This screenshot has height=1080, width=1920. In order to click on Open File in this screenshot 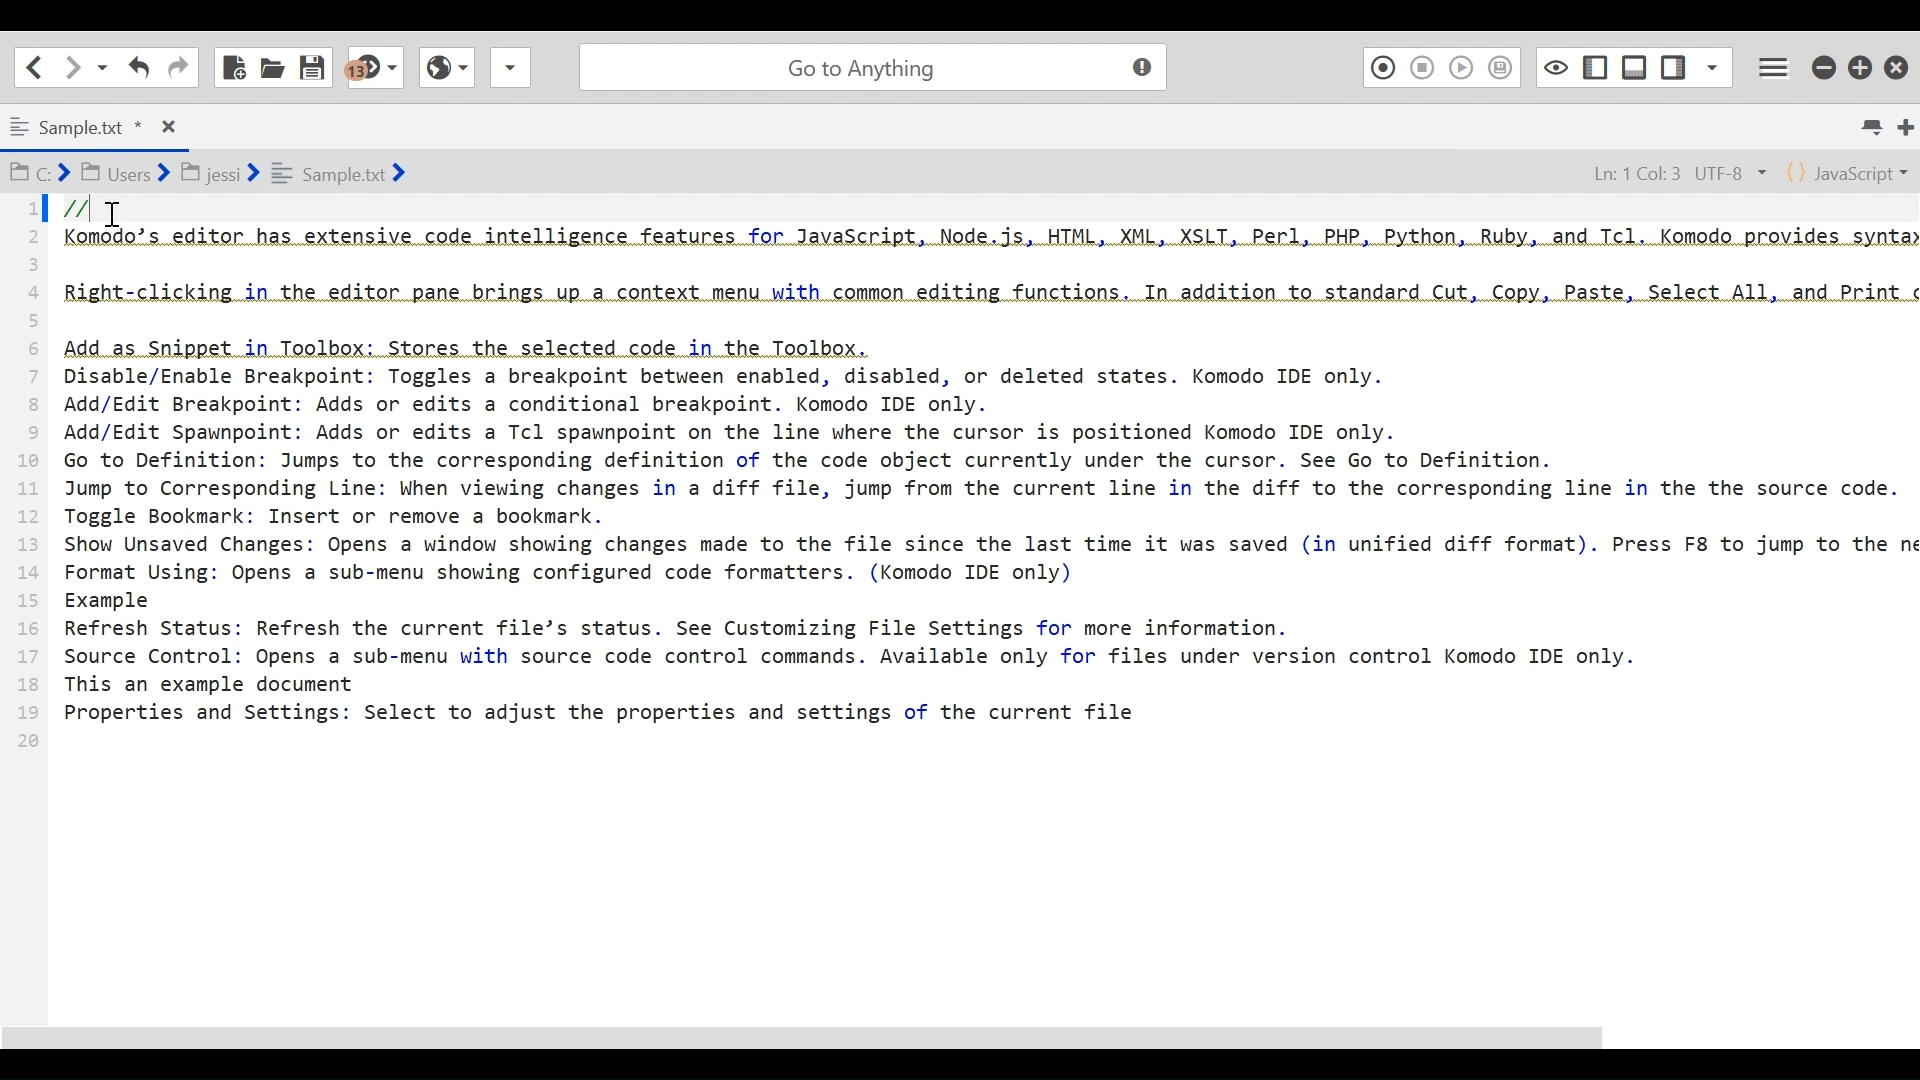, I will do `click(272, 65)`.